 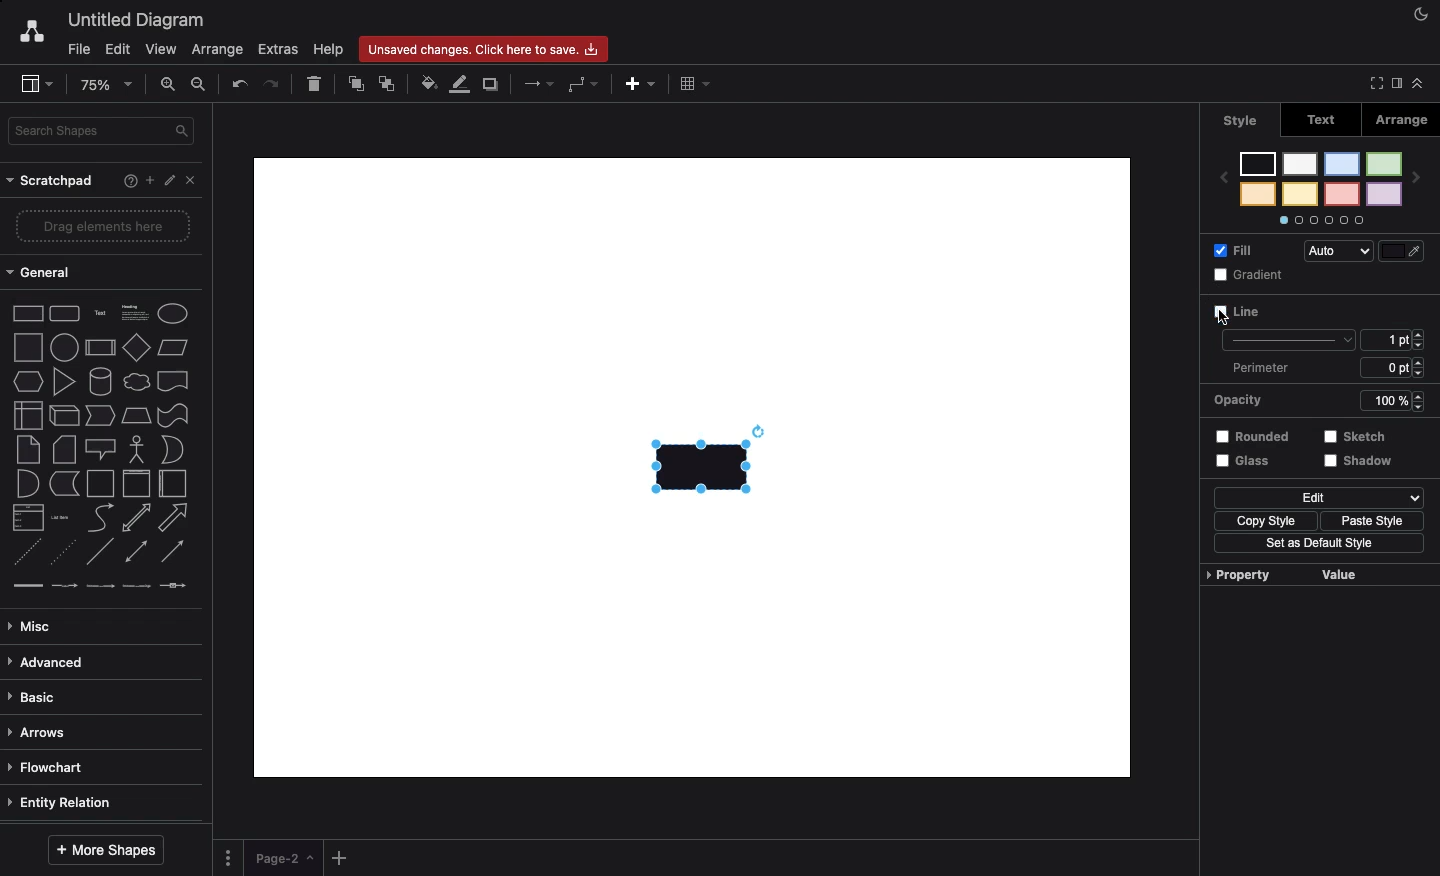 What do you see at coordinates (1417, 84) in the screenshot?
I see `Collapse` at bounding box center [1417, 84].